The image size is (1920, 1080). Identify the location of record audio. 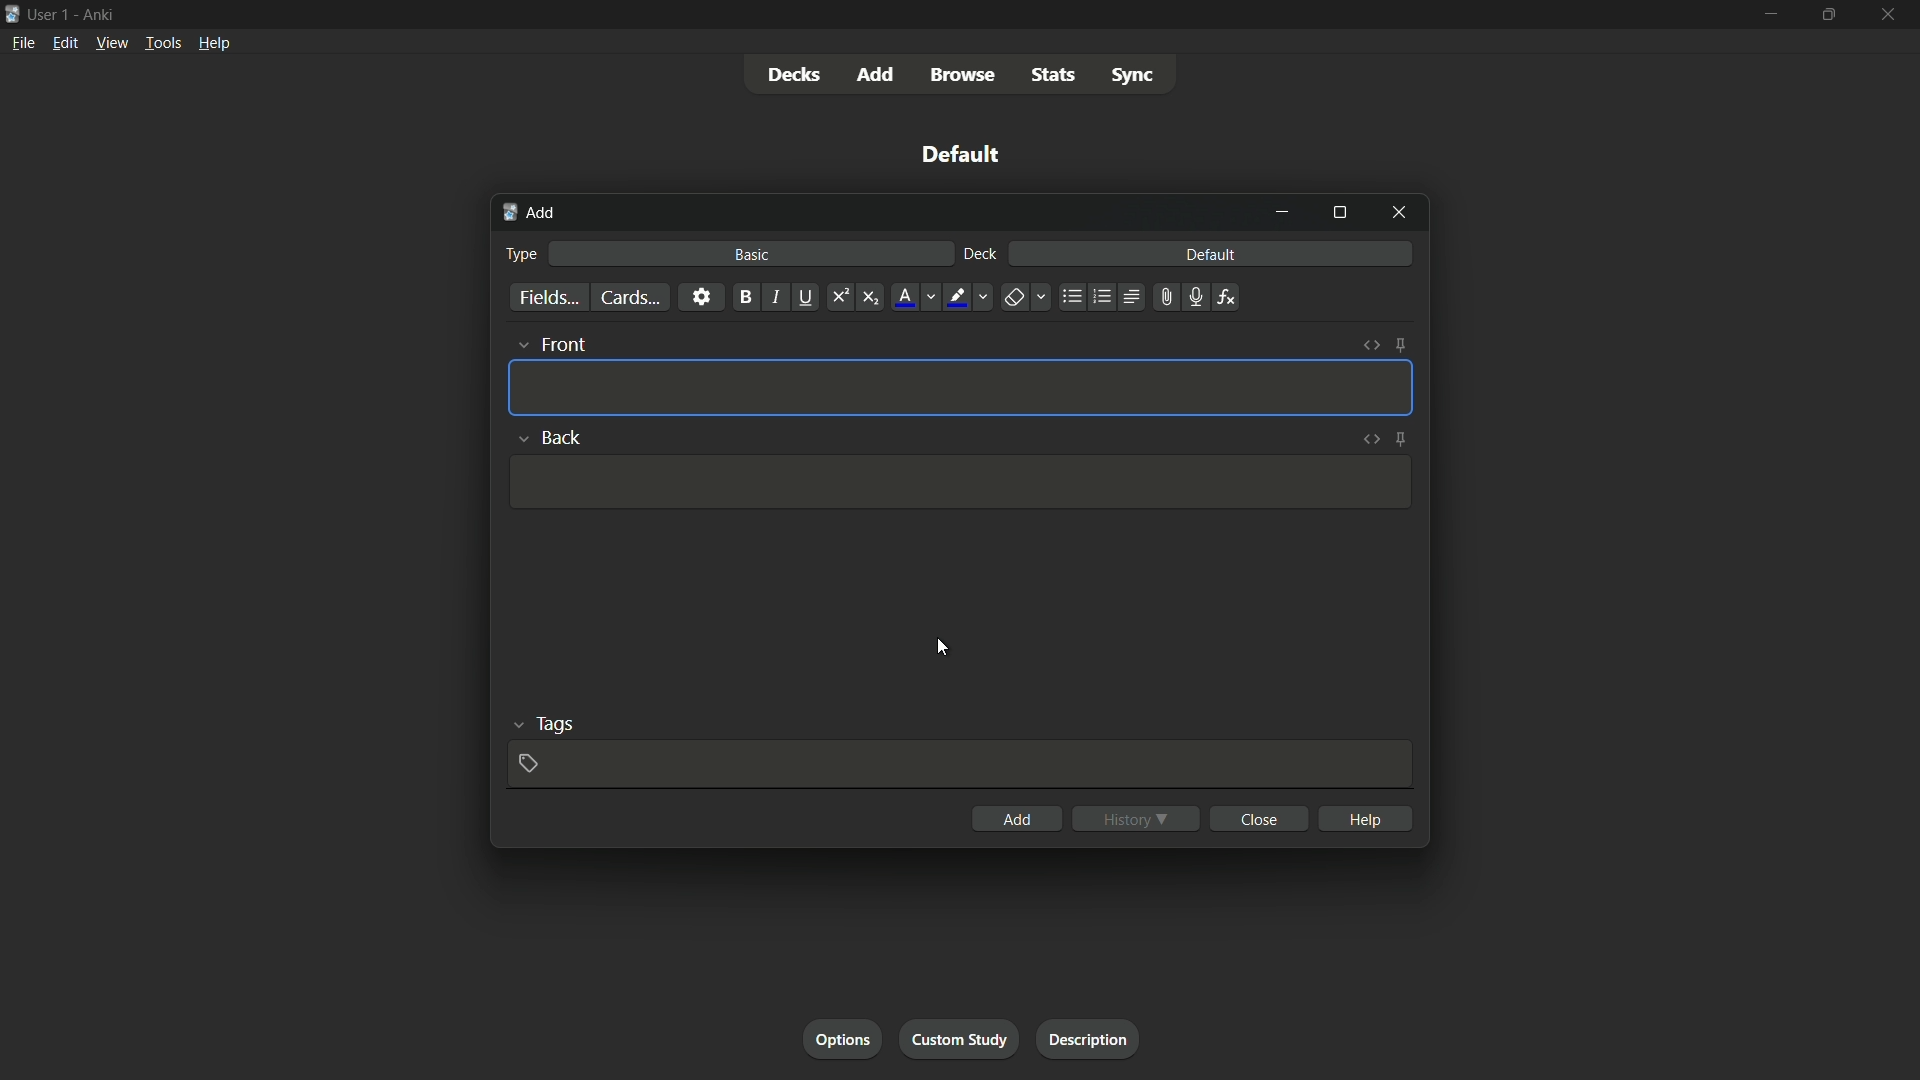
(1197, 296).